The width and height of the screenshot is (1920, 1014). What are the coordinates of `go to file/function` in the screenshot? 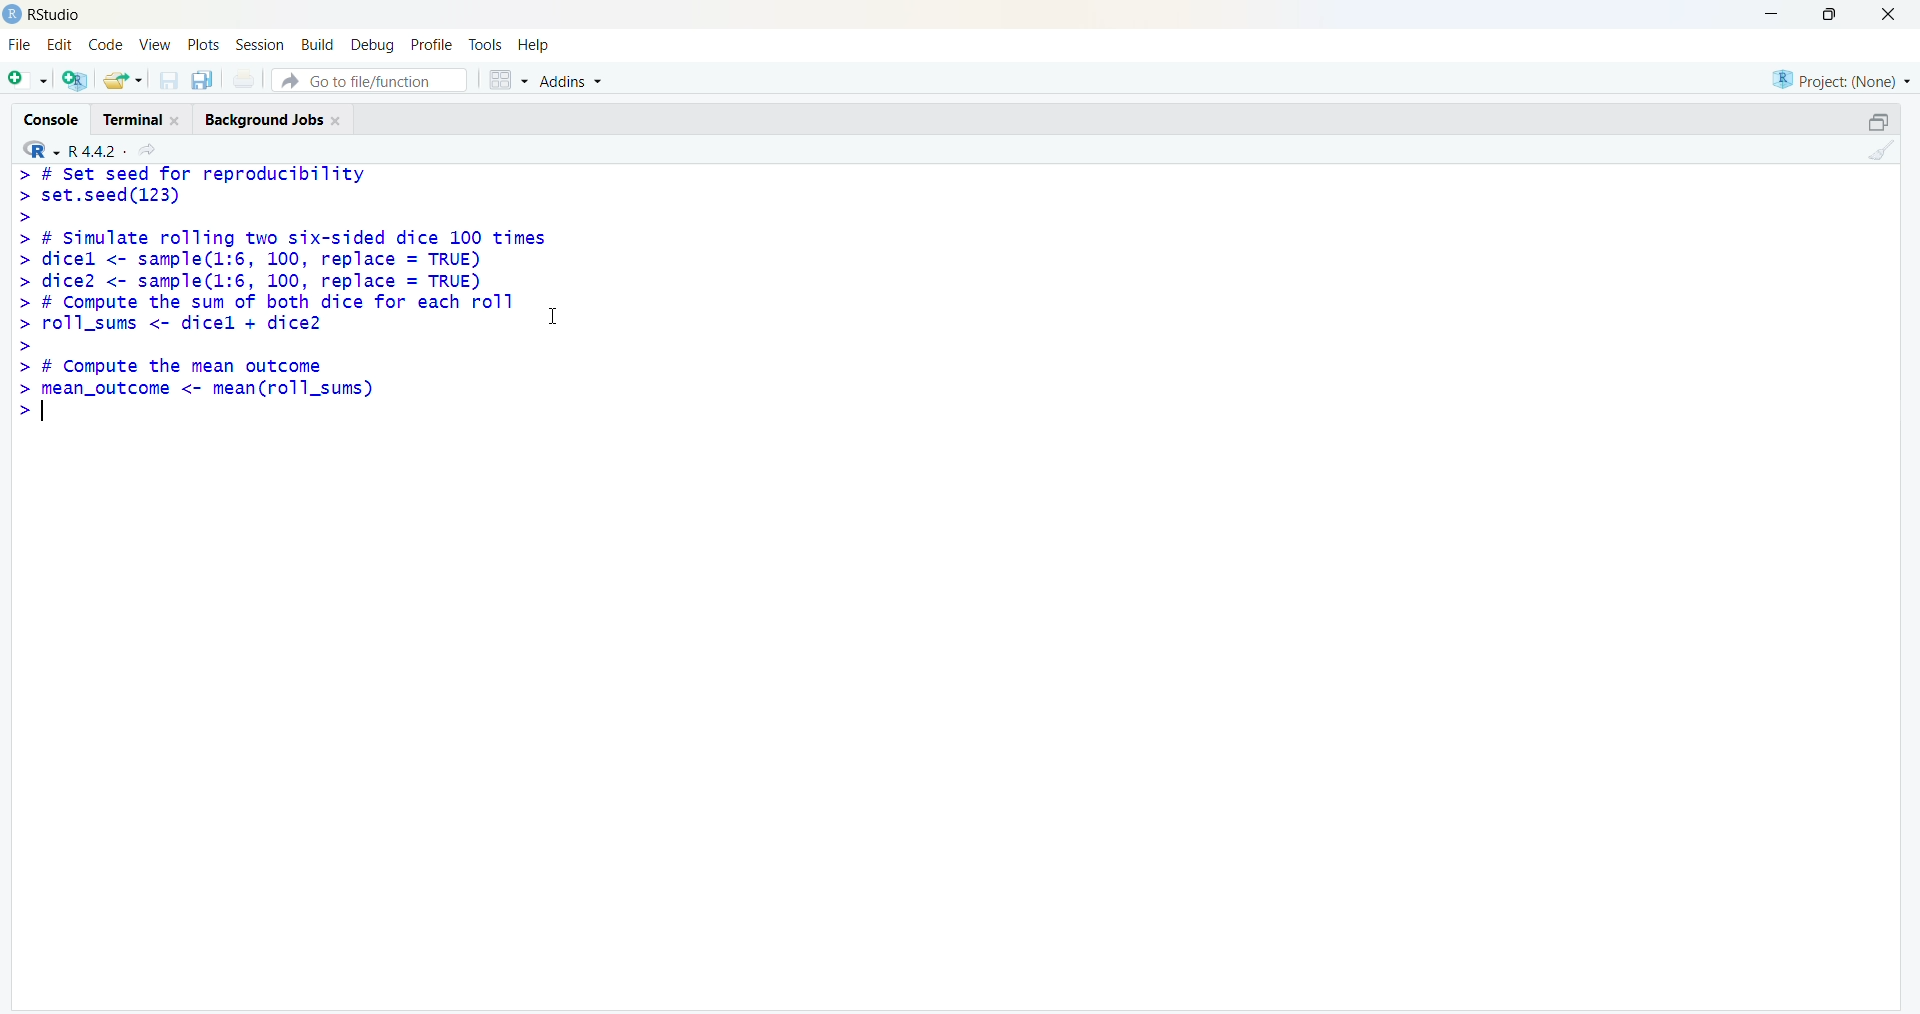 It's located at (369, 80).